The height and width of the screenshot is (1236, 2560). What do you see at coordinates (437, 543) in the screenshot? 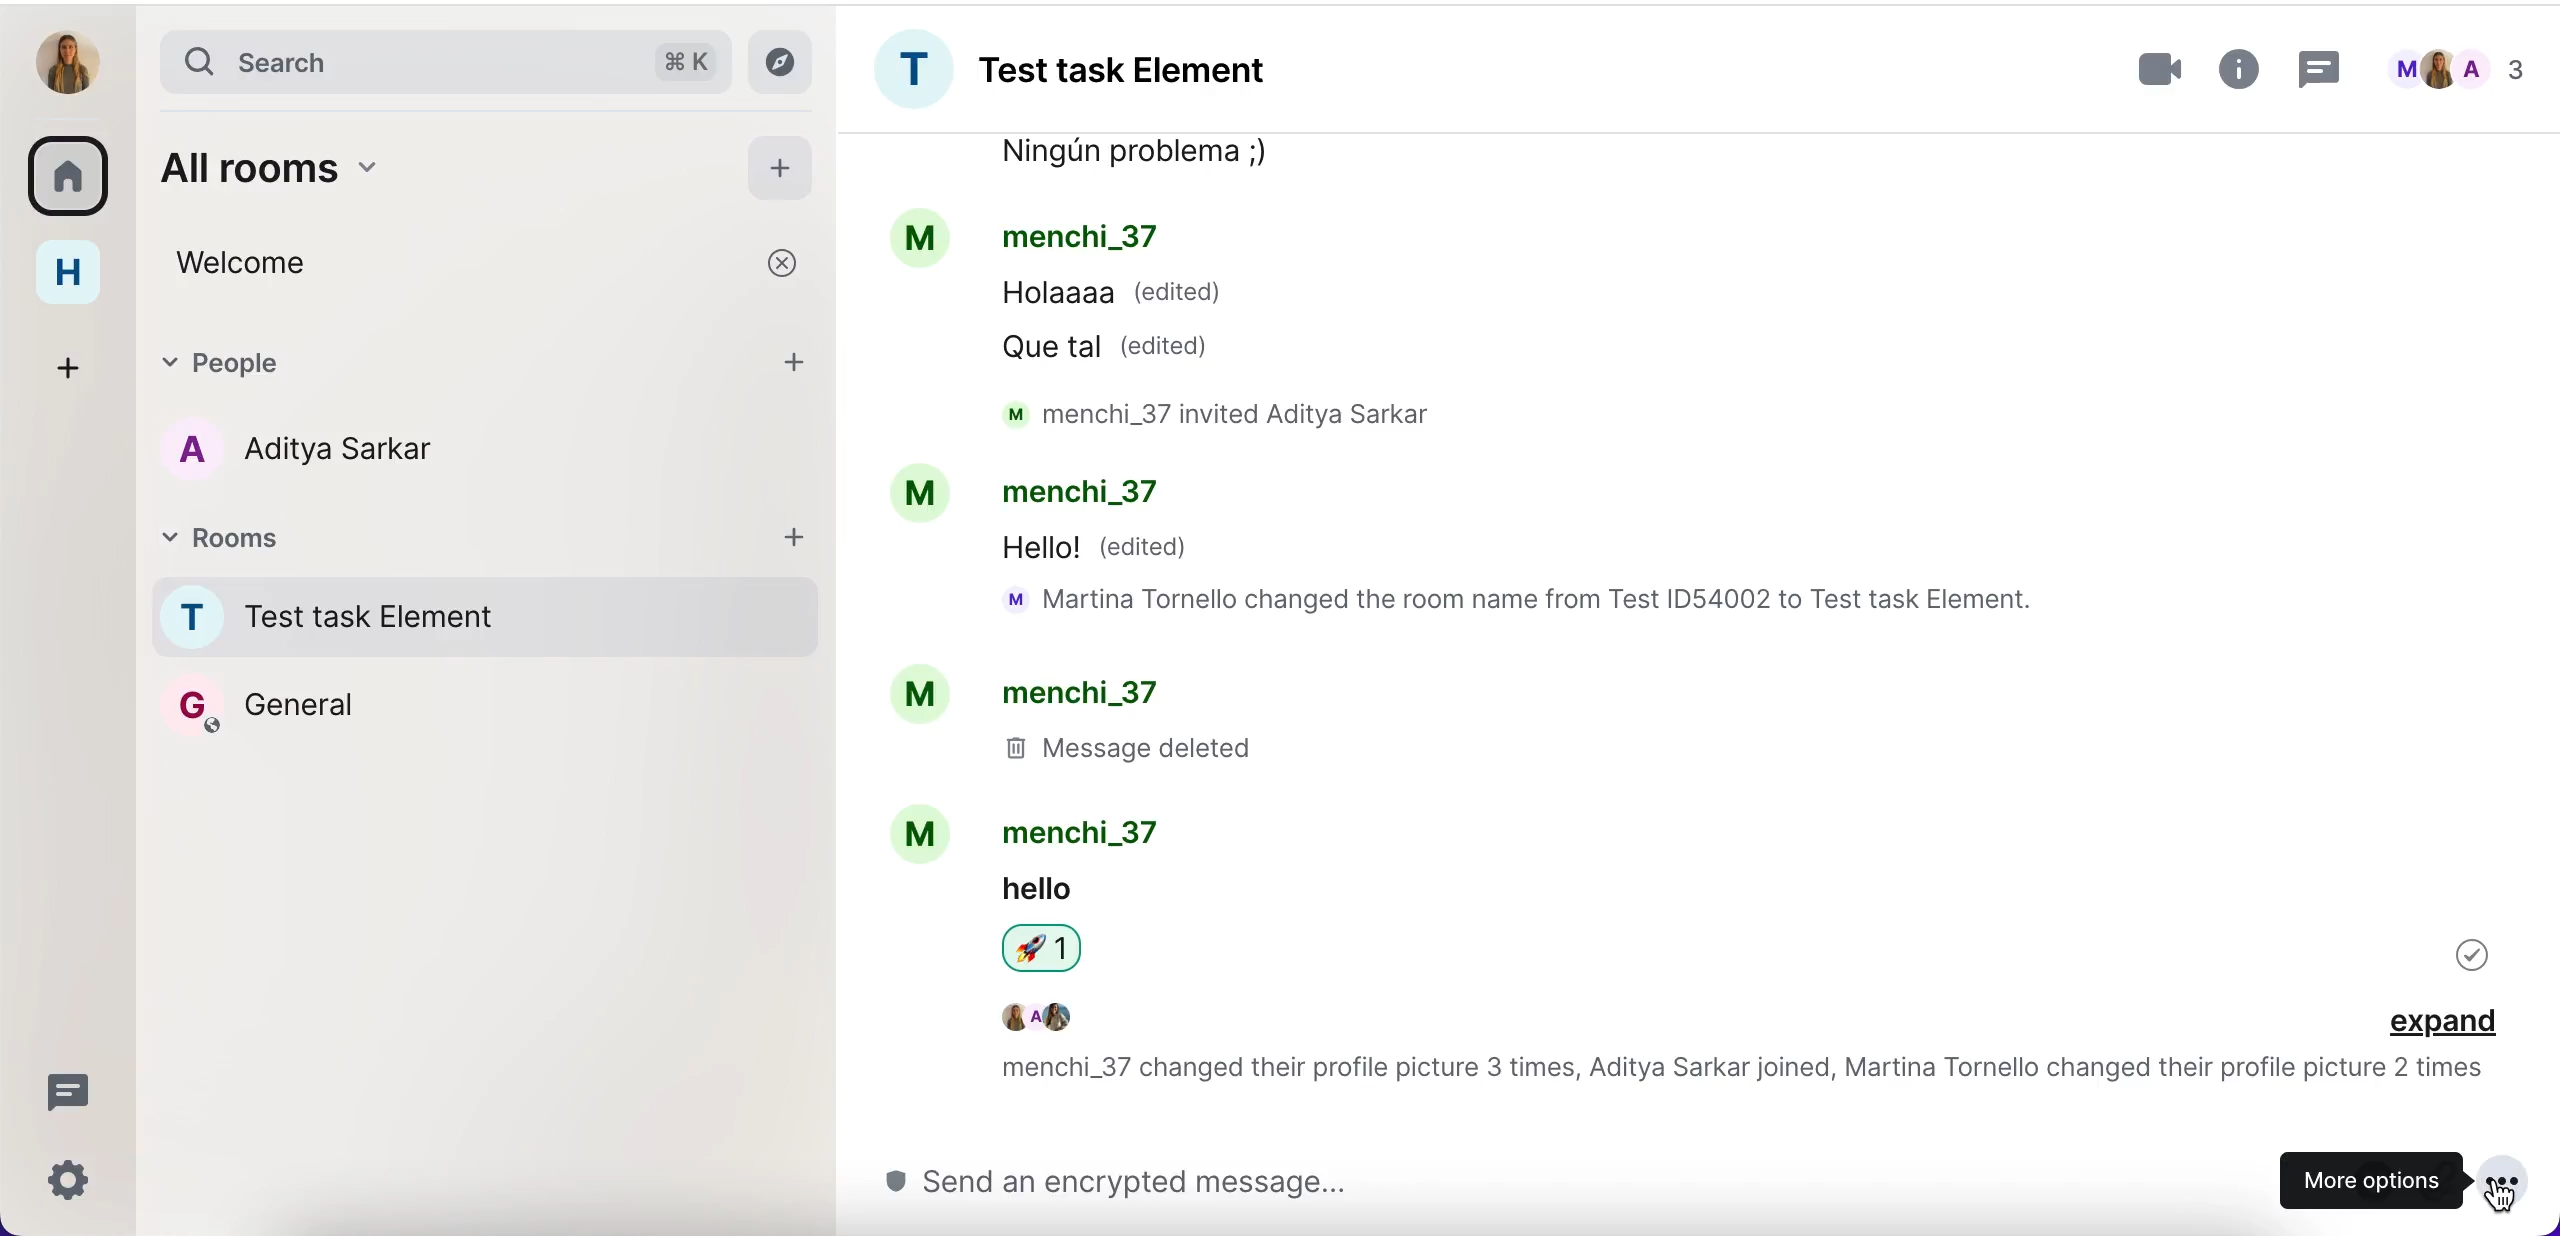
I see `rooms` at bounding box center [437, 543].